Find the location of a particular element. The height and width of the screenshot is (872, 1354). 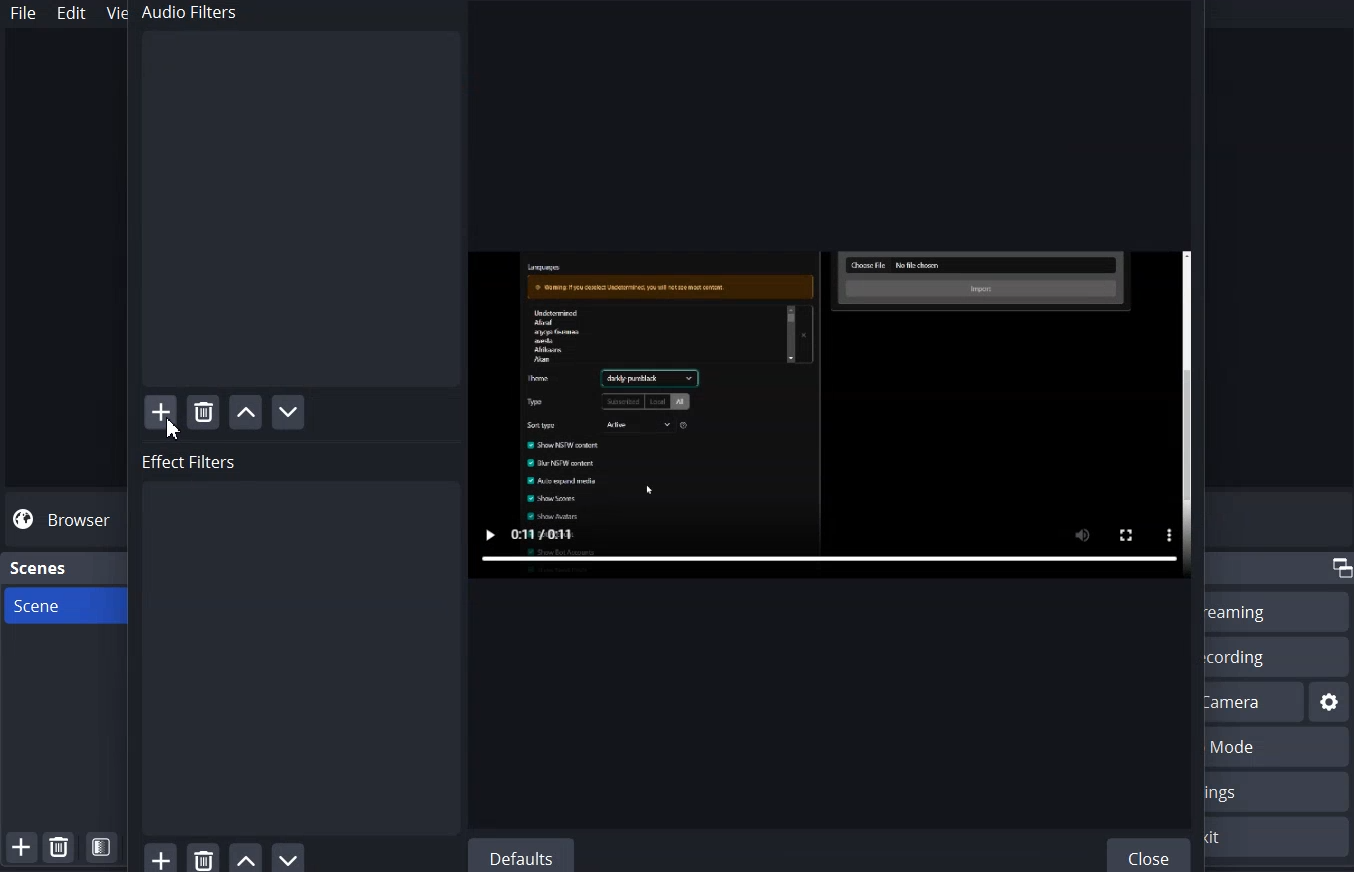

Move Filter Down is located at coordinates (289, 413).